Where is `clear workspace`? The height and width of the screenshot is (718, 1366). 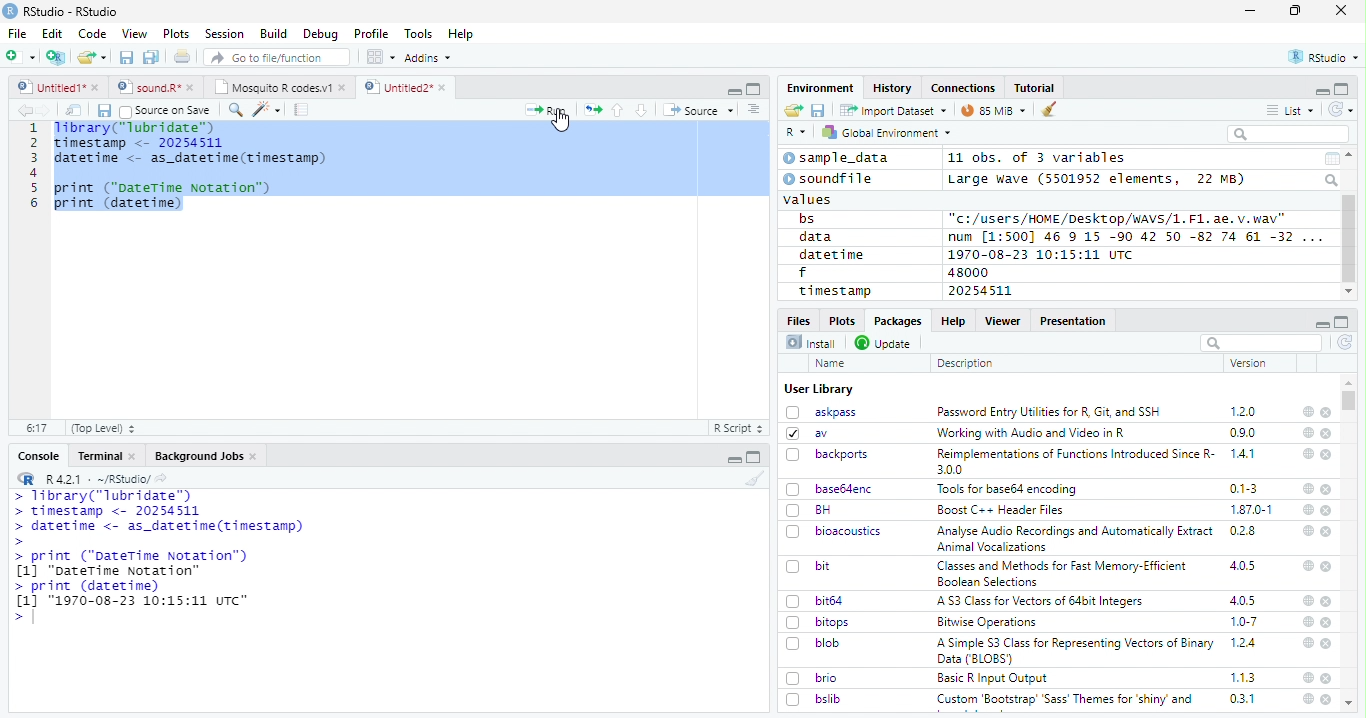
clear workspace is located at coordinates (1050, 110).